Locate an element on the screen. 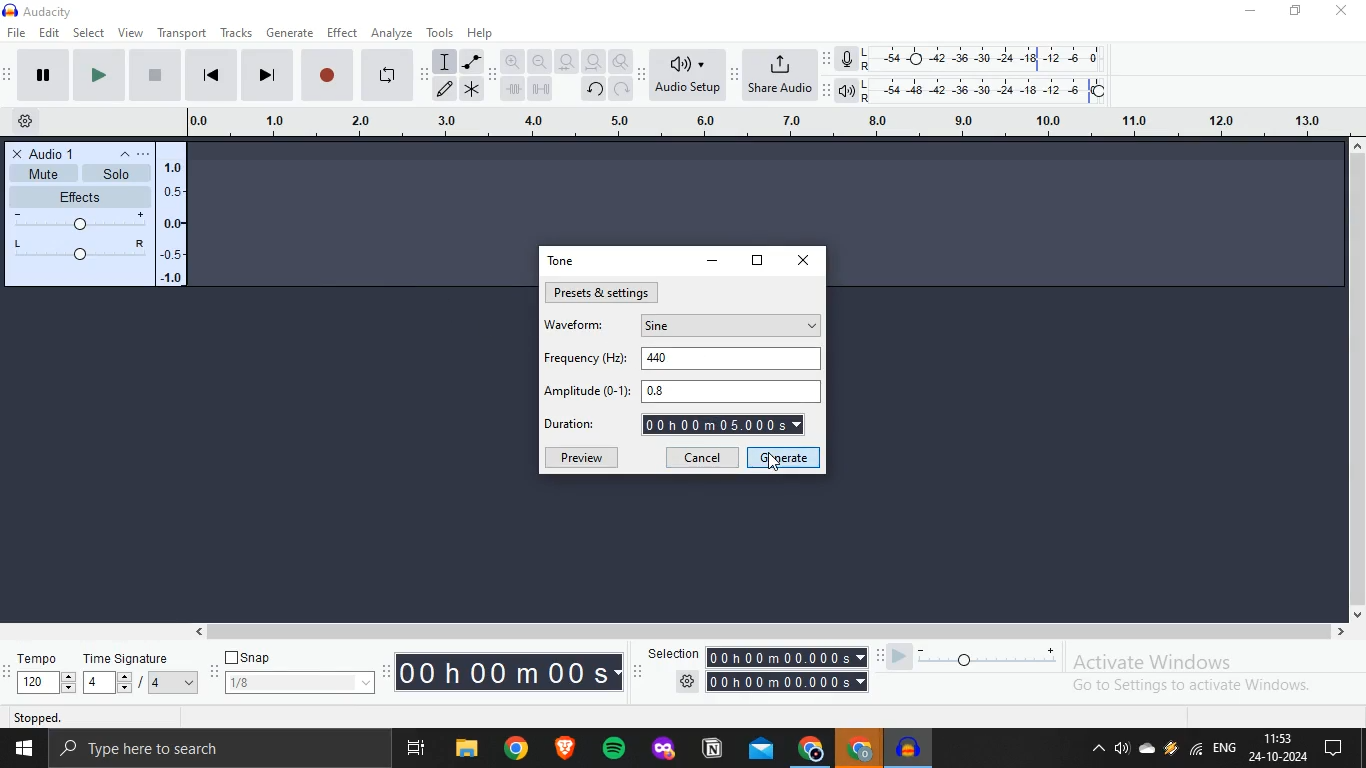 The height and width of the screenshot is (768, 1366). Window is located at coordinates (22, 749).